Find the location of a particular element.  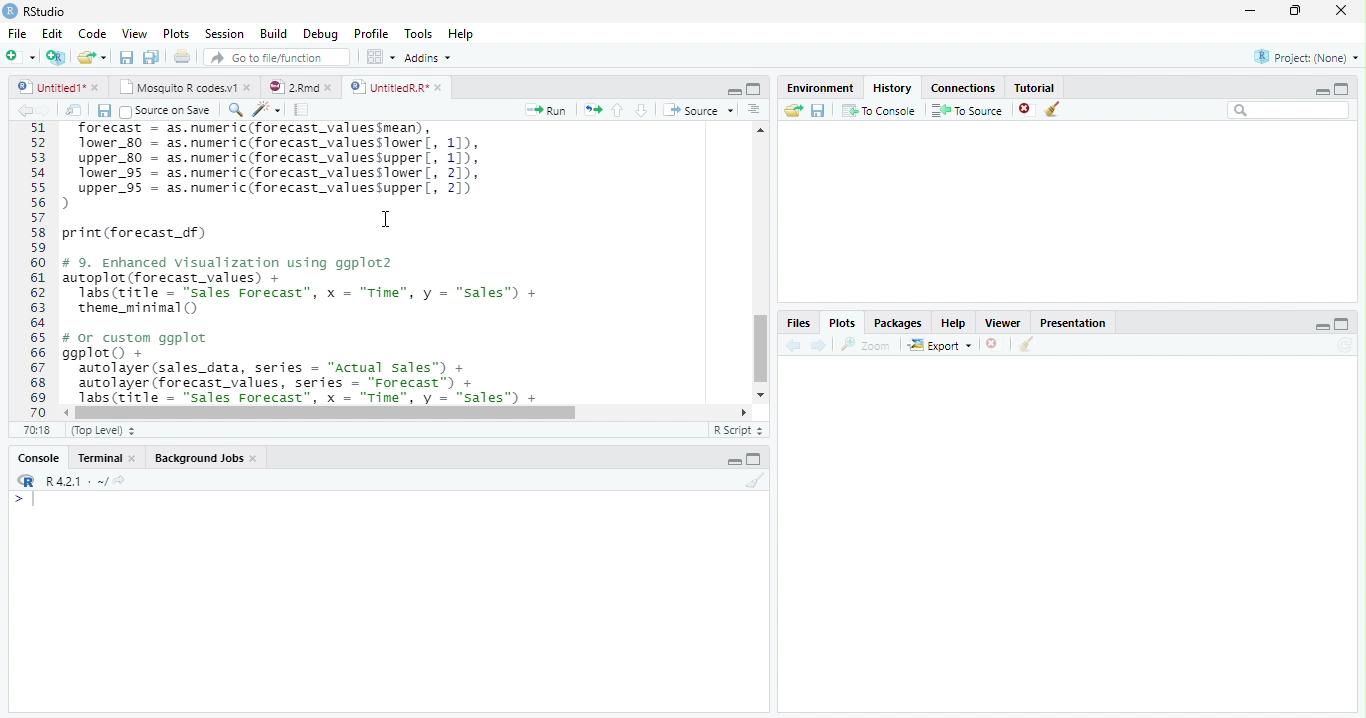

Source is located at coordinates (699, 110).